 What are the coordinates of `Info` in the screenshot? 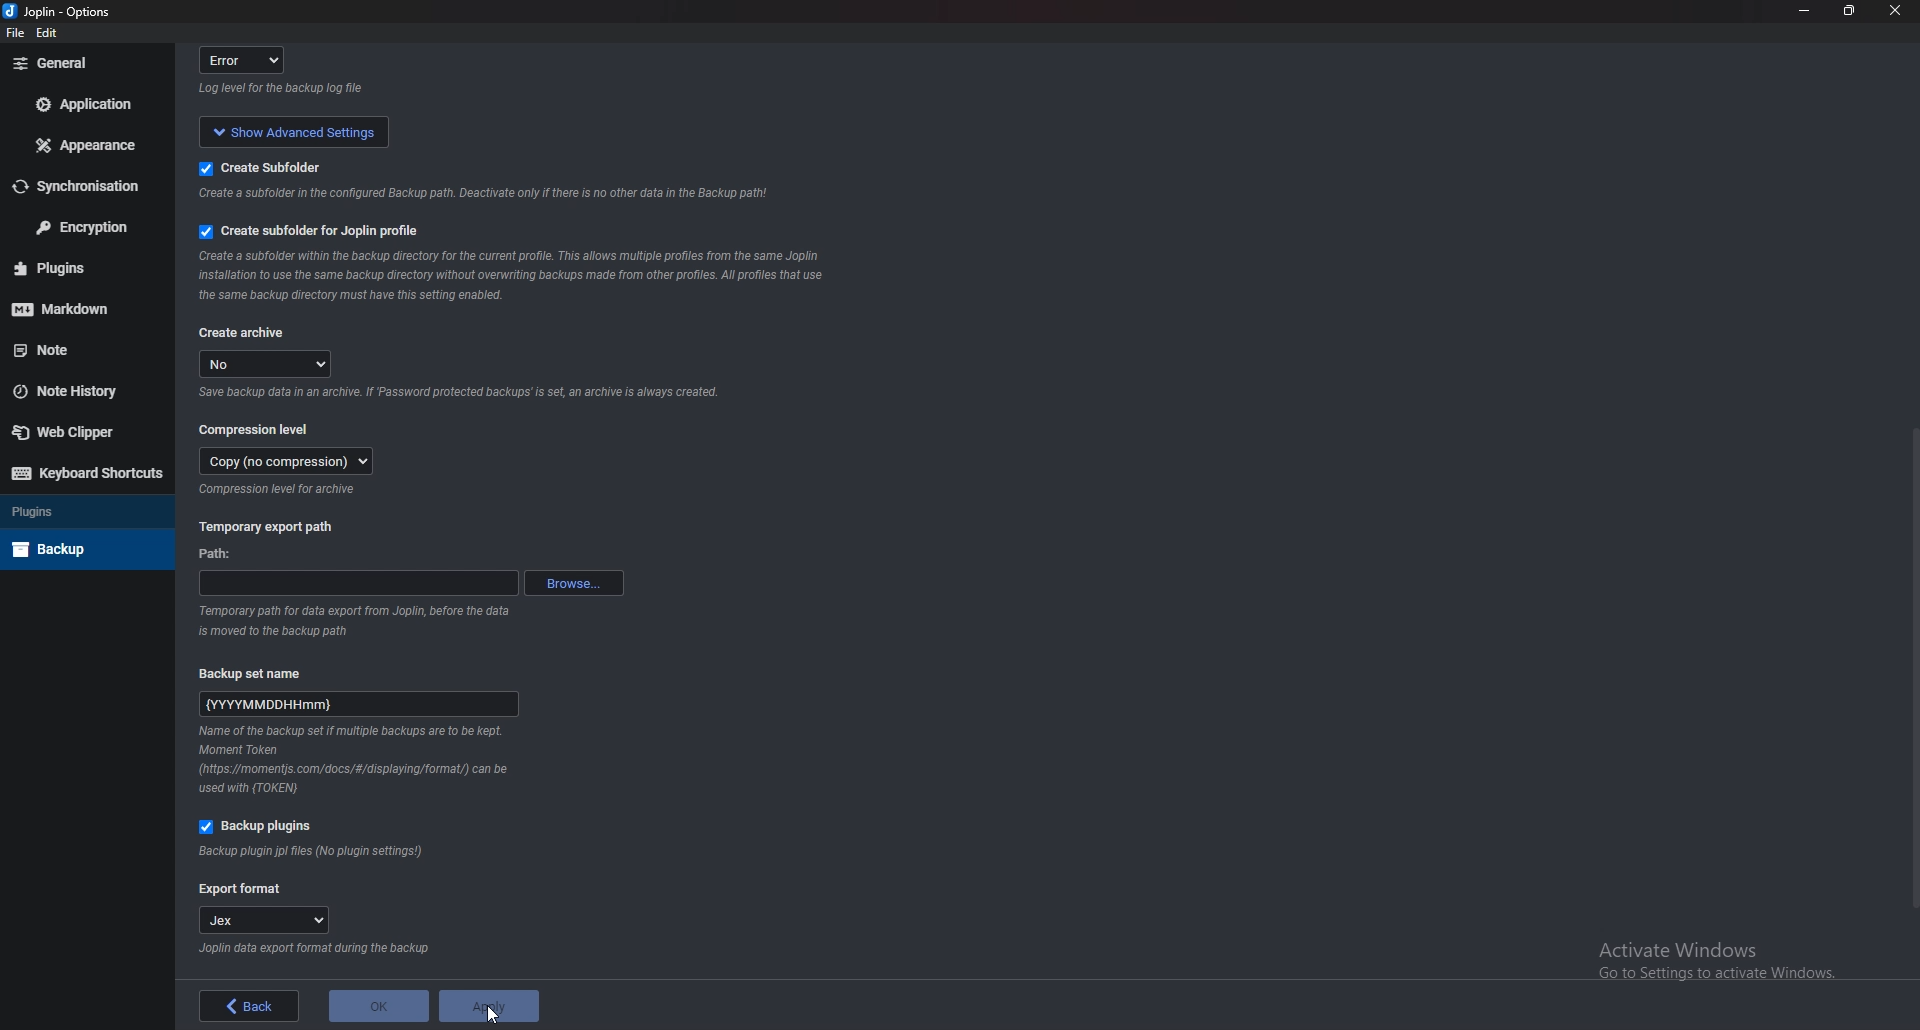 It's located at (312, 949).